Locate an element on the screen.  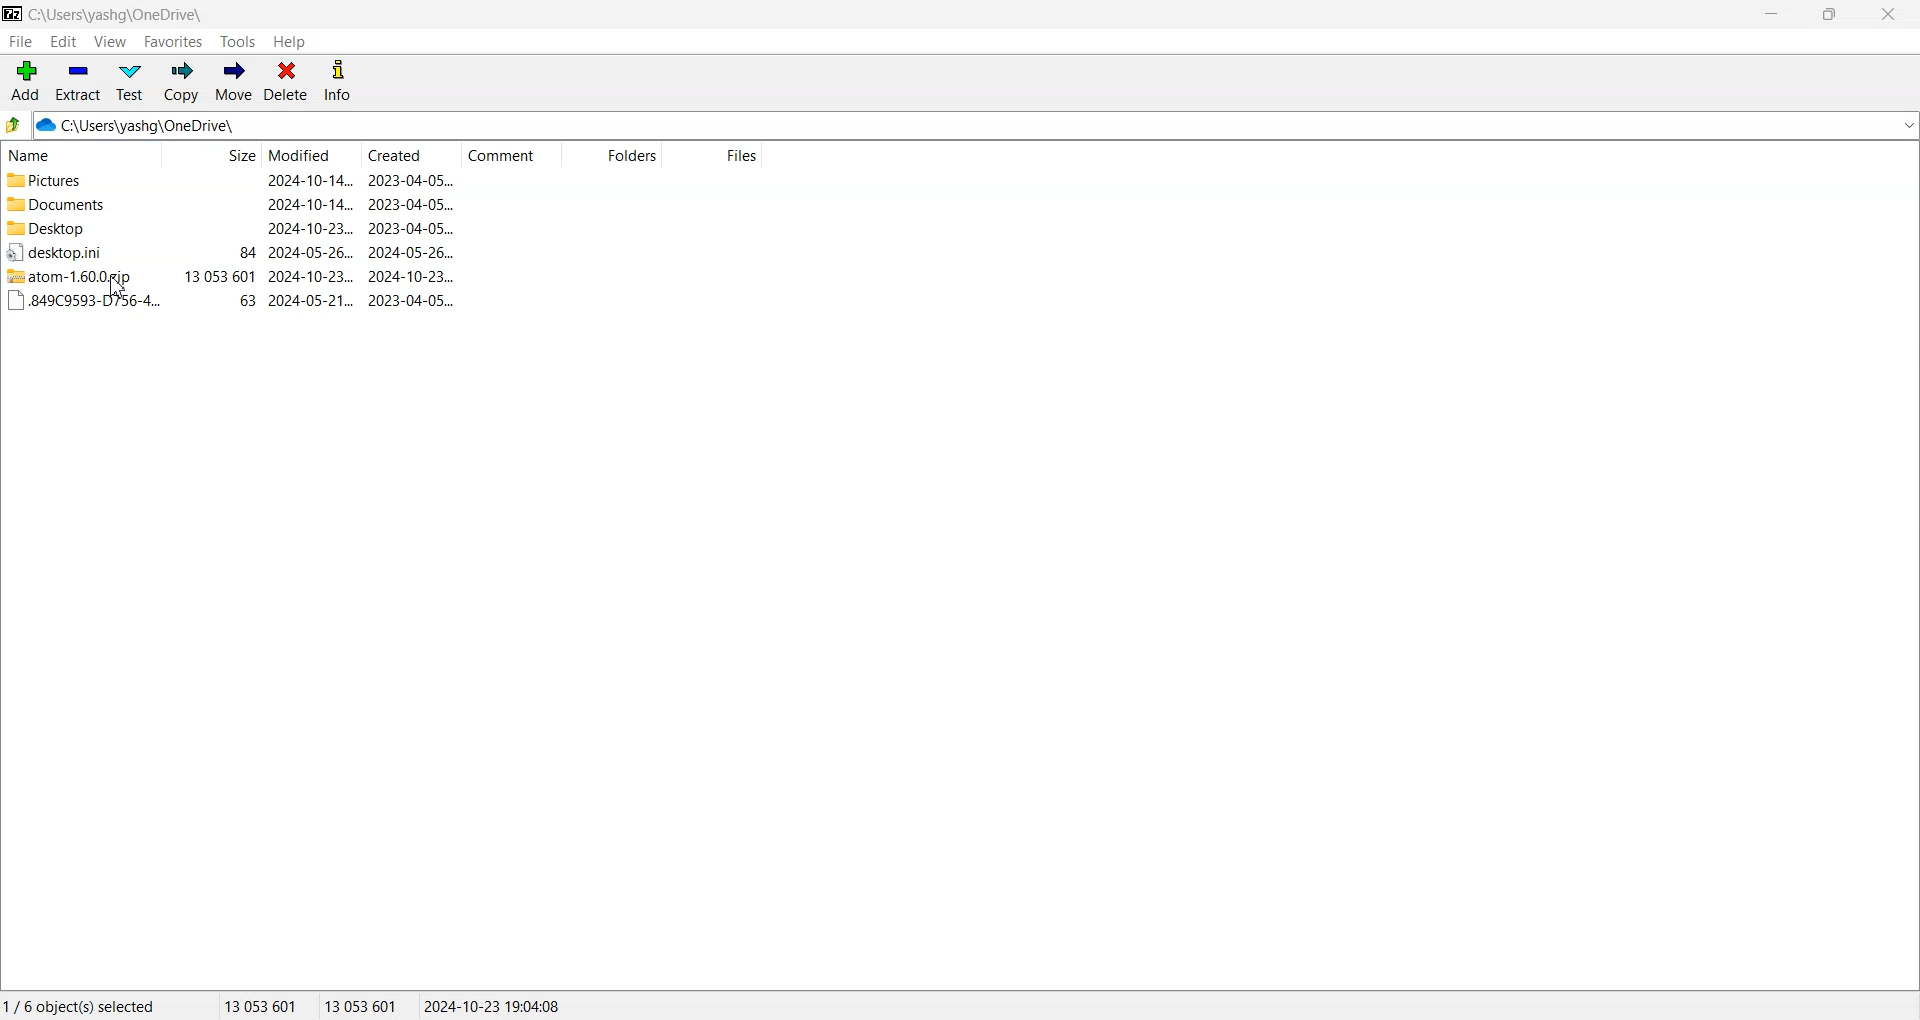
Maximize is located at coordinates (1828, 14).